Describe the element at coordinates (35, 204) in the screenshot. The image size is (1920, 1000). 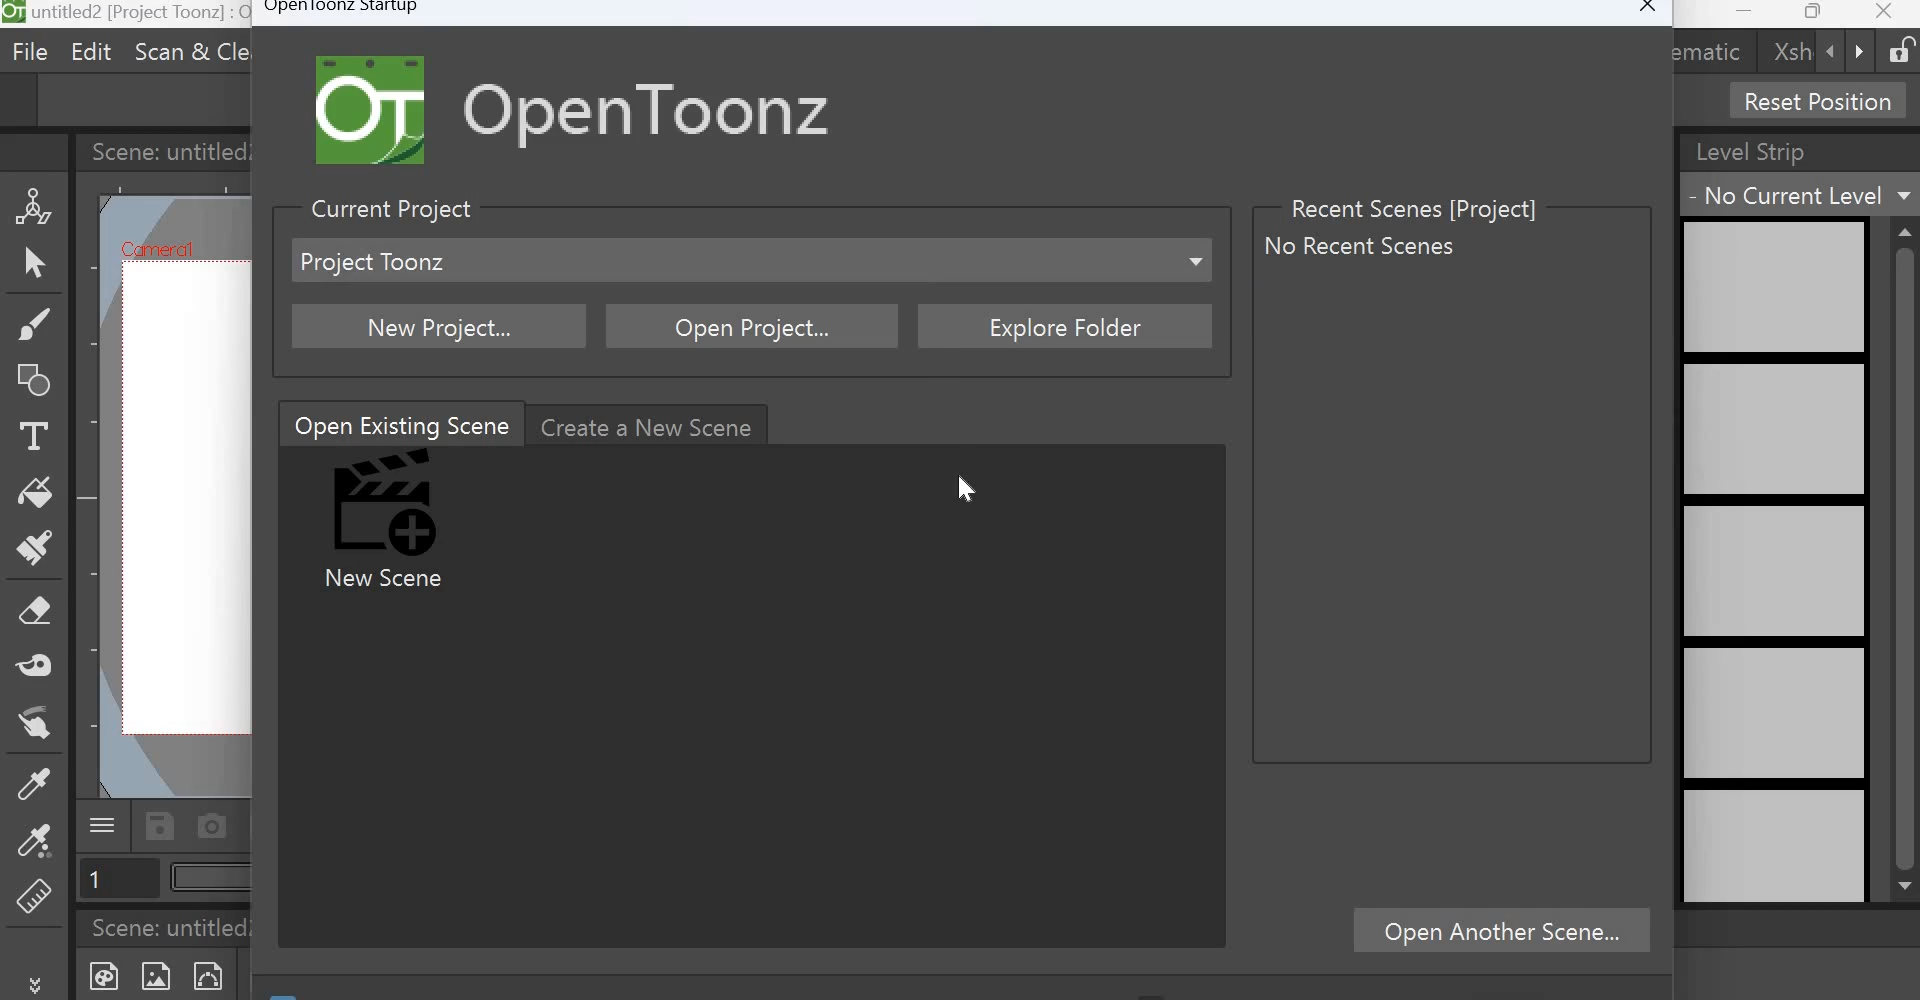
I see `Animate Tool` at that location.